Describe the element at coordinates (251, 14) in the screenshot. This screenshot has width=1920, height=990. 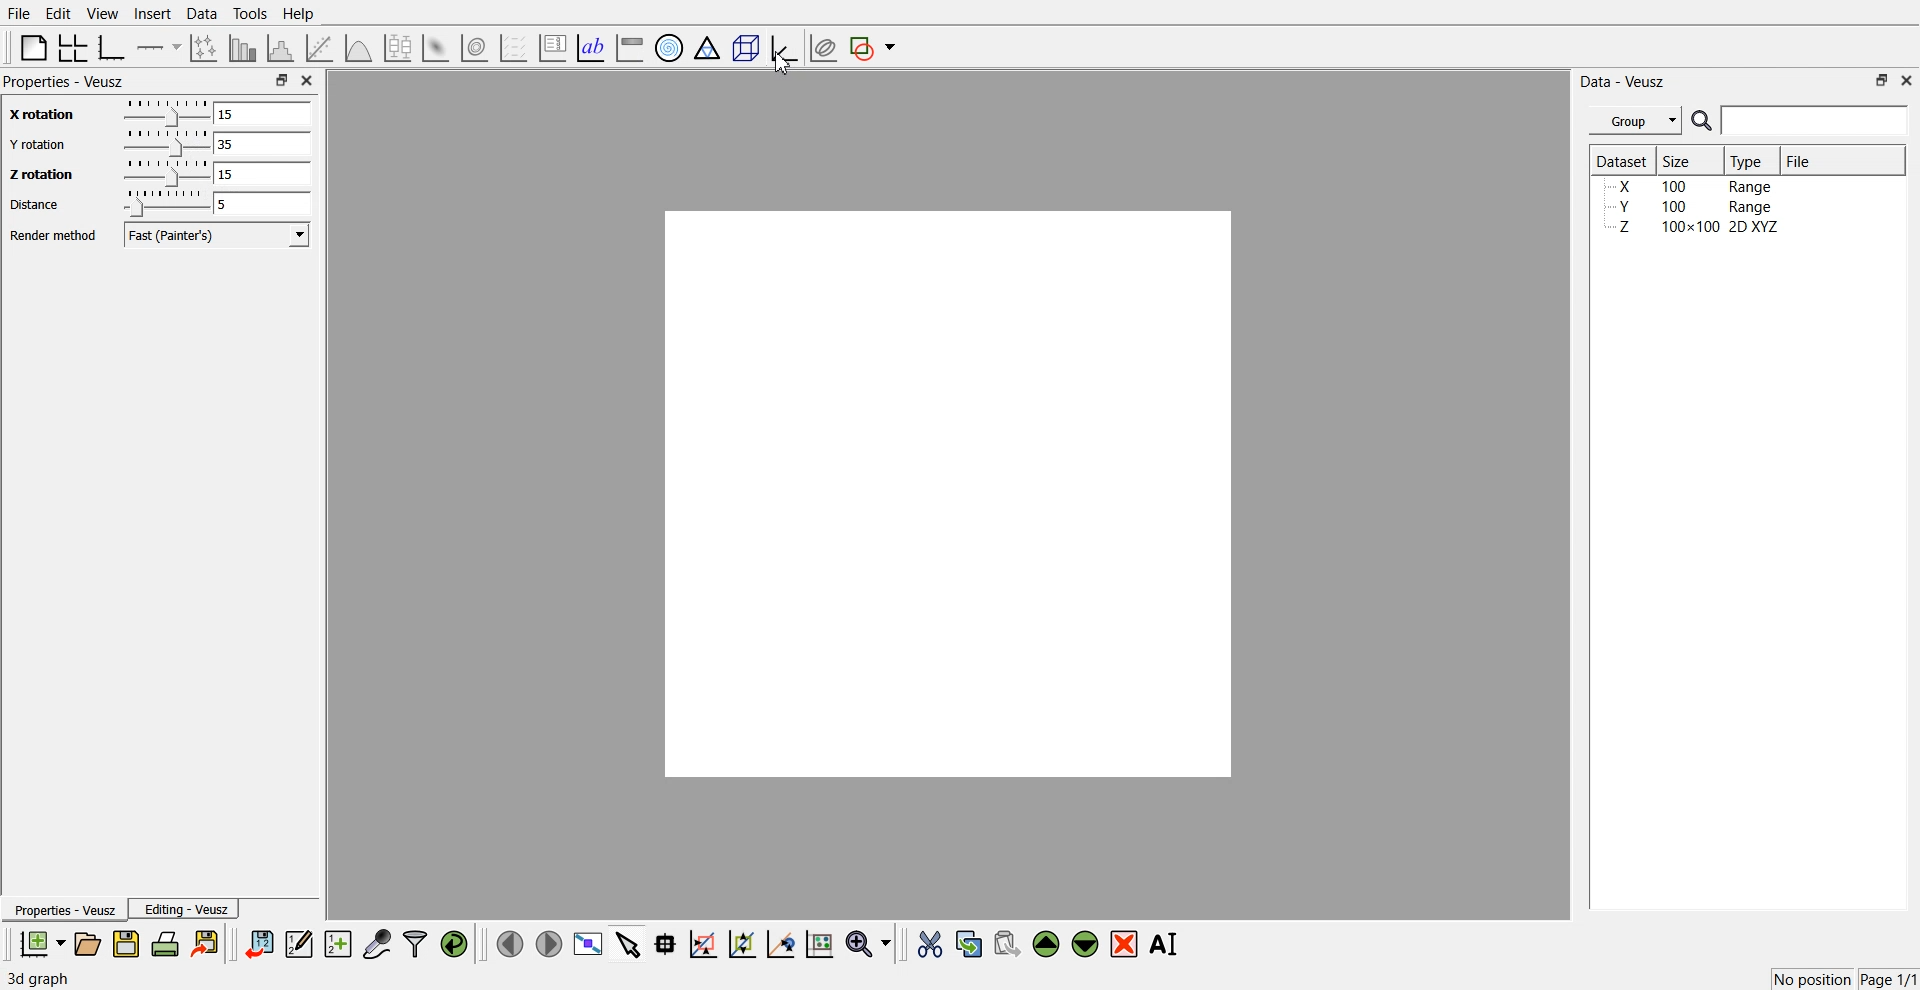
I see `Tools` at that location.